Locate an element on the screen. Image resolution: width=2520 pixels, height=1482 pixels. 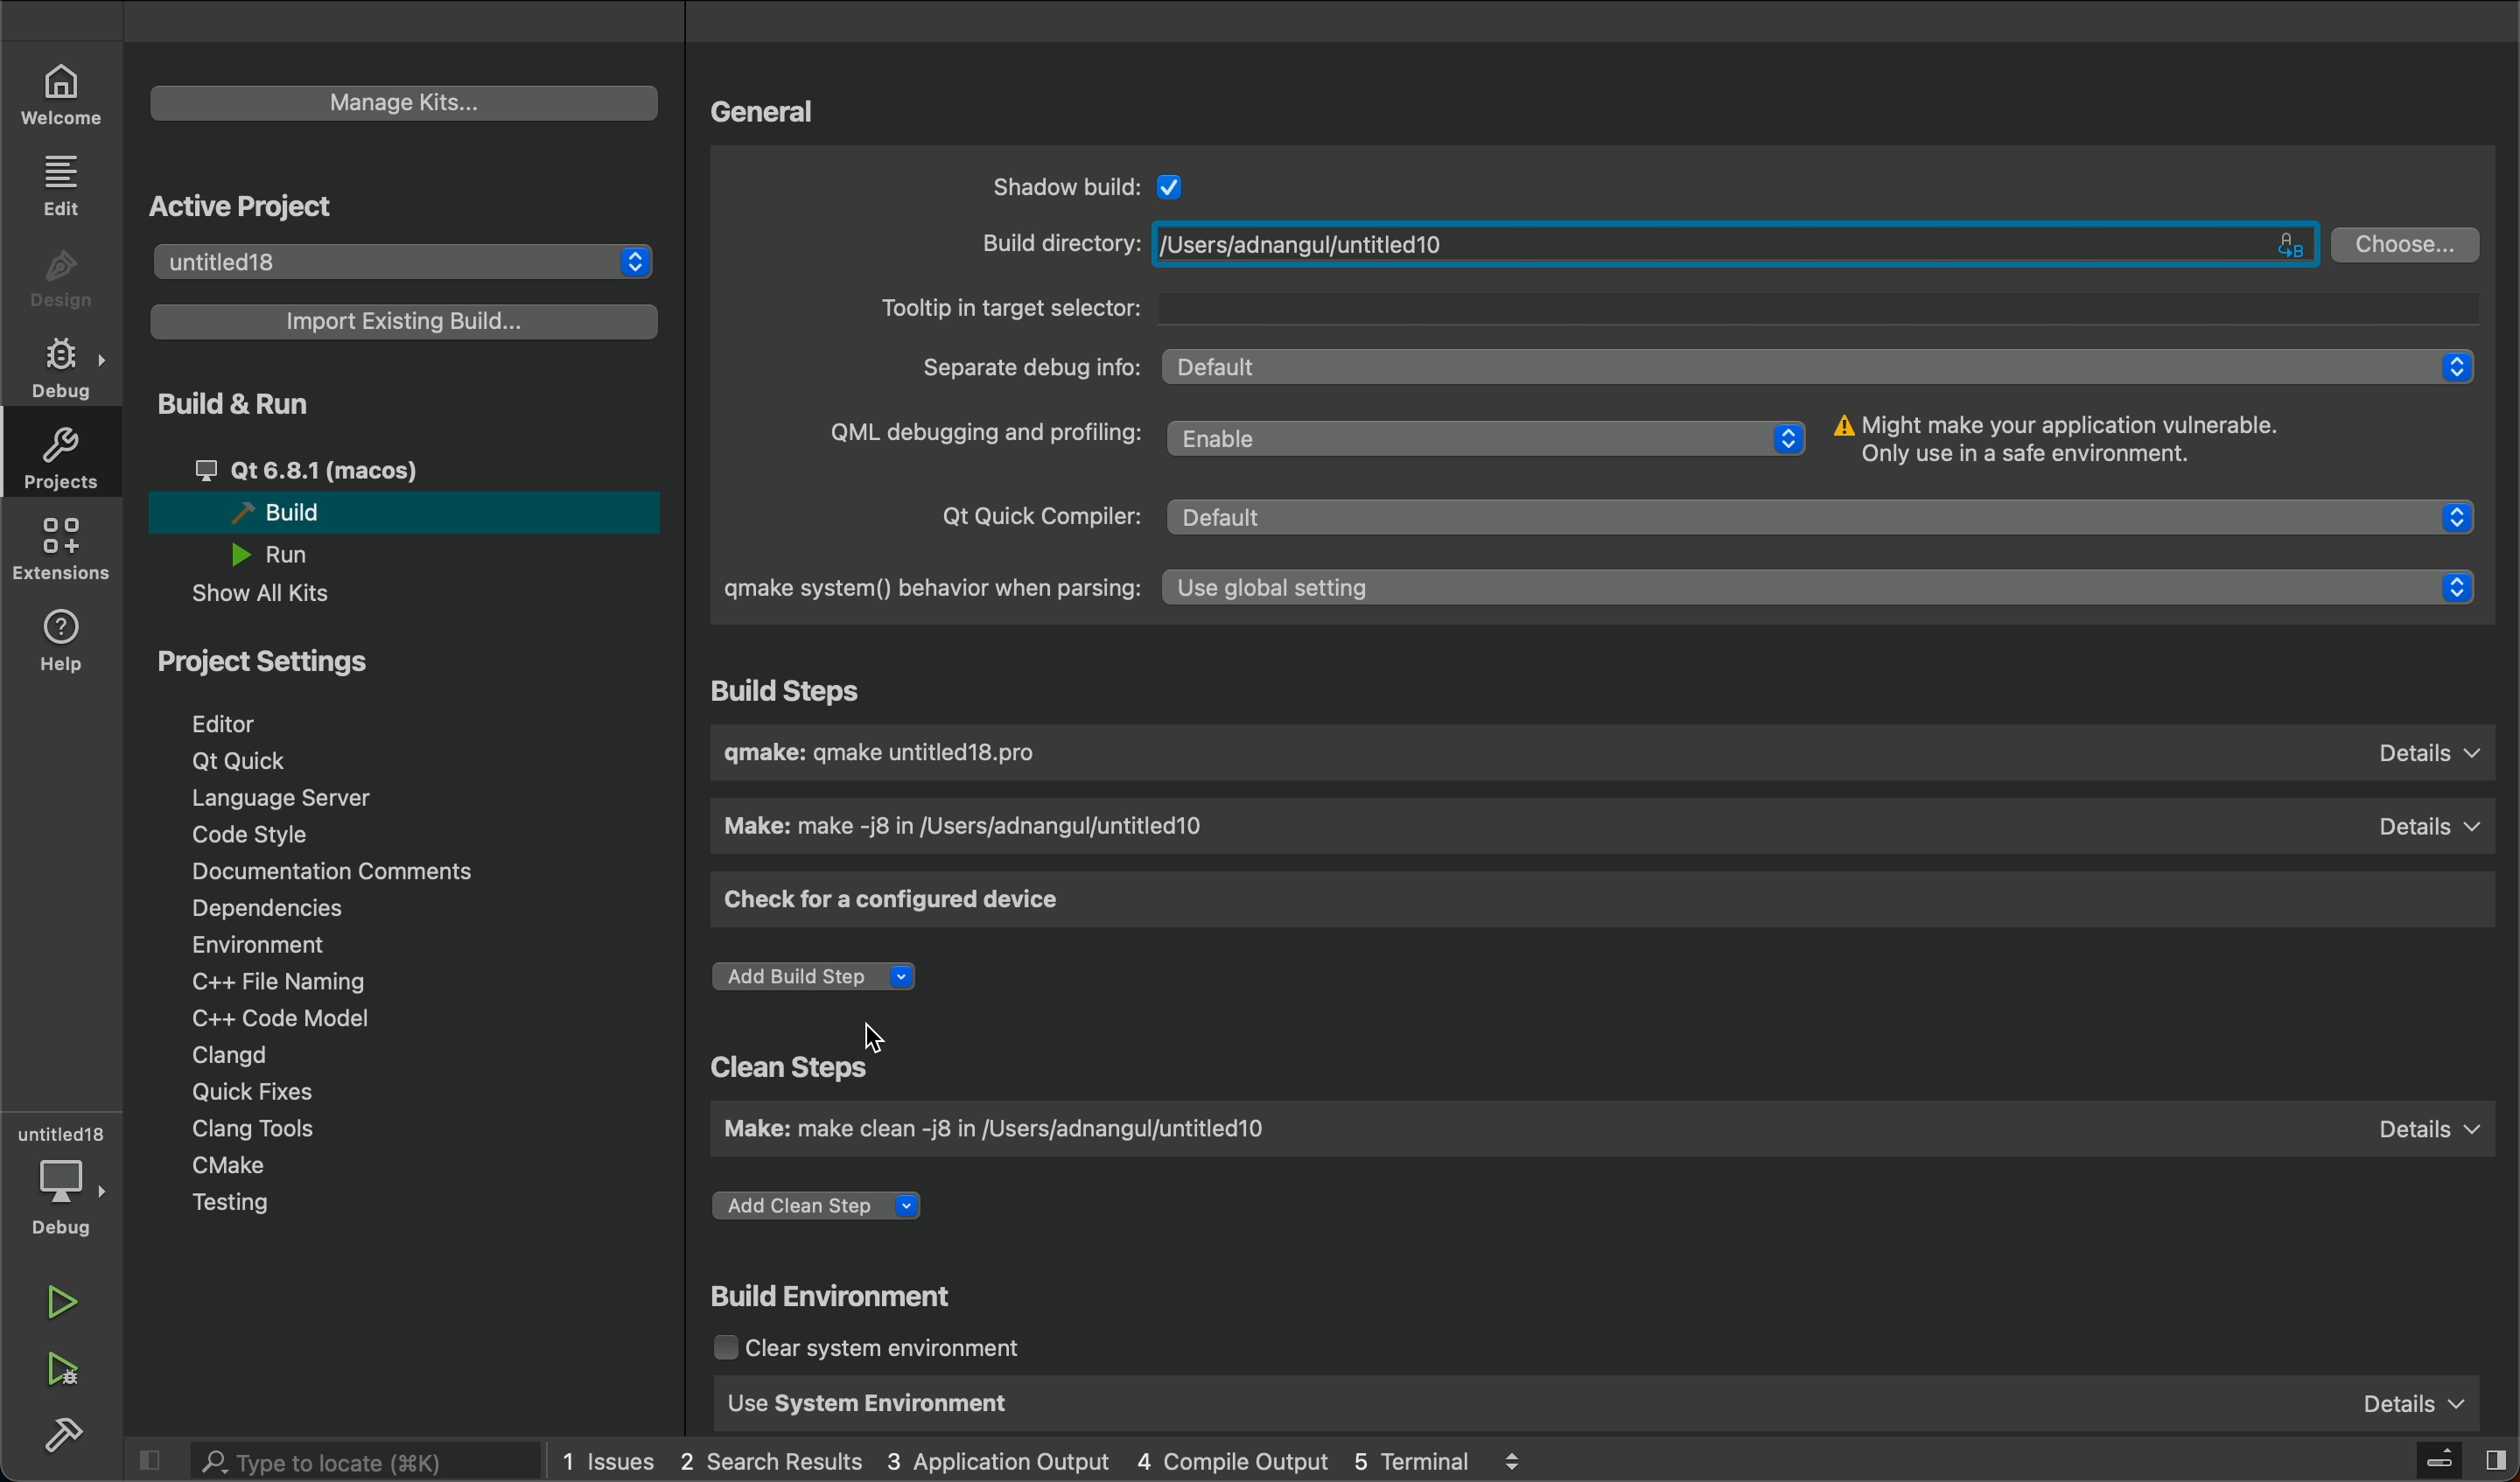
close slidebar is located at coordinates (158, 1459).